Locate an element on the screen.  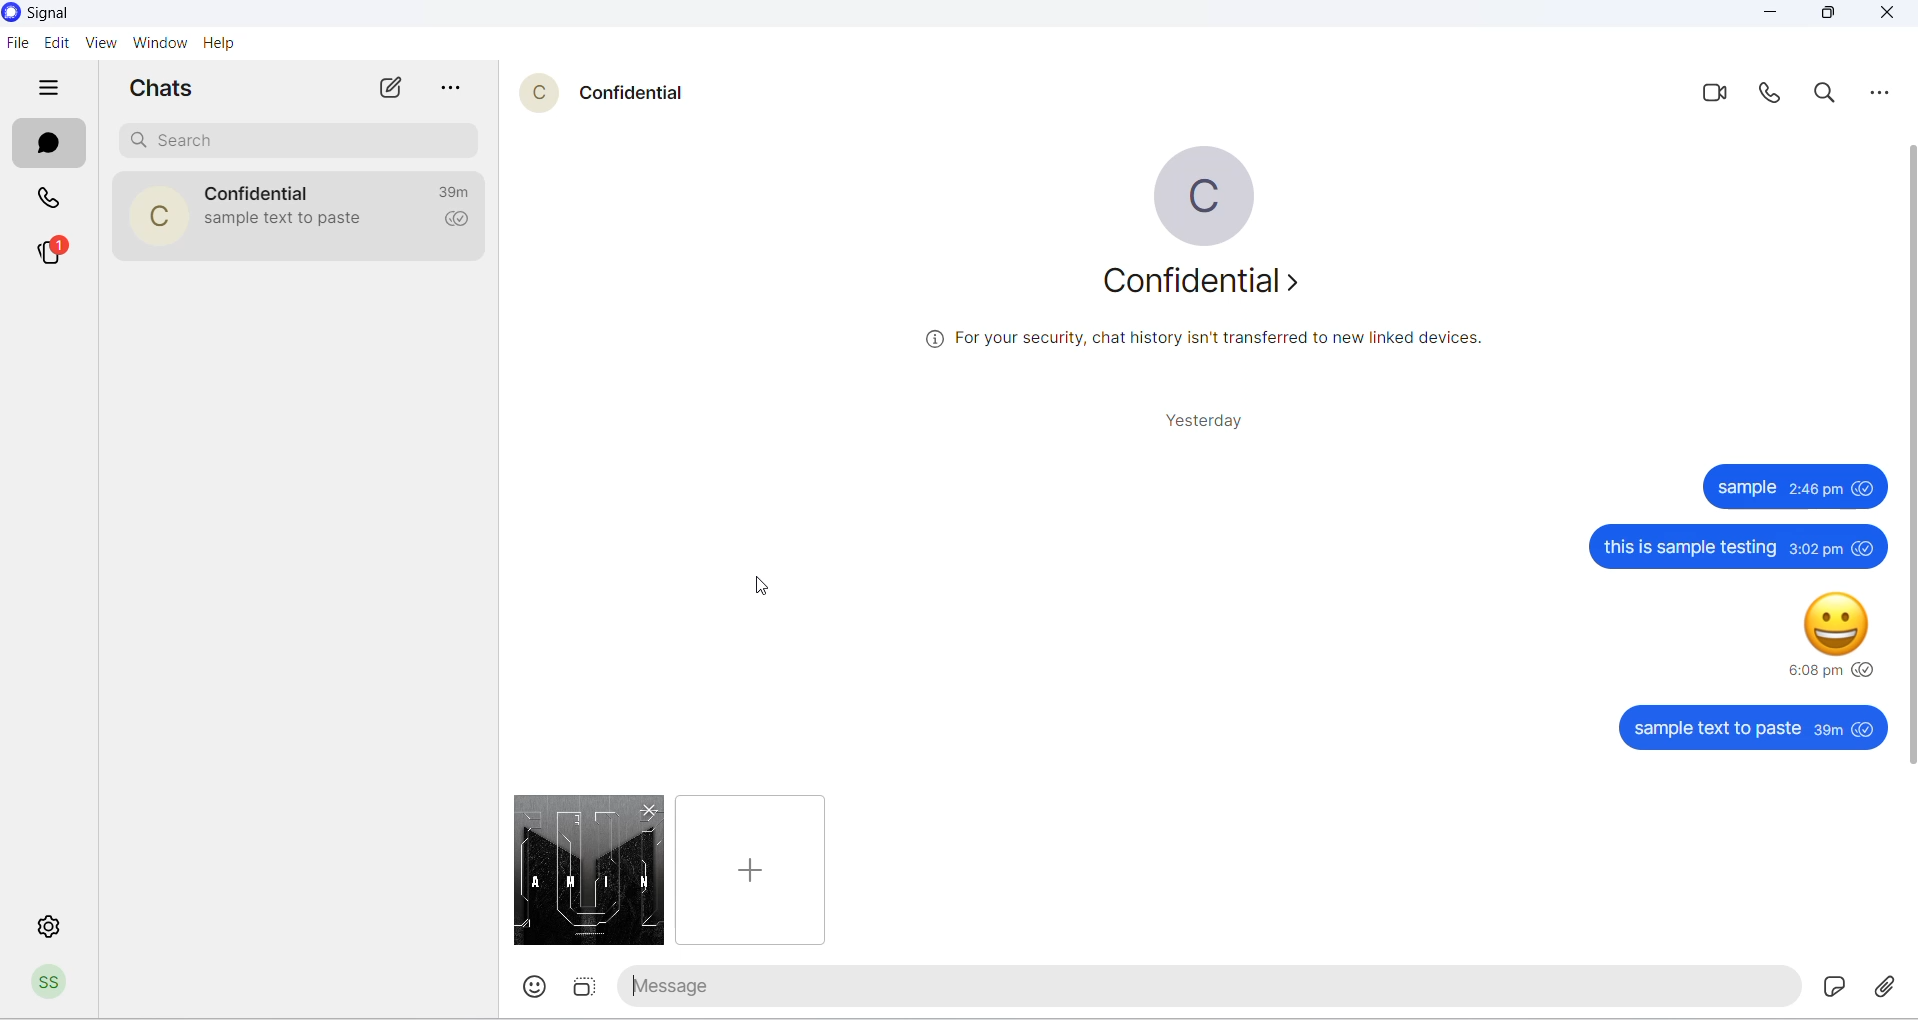
hide is located at coordinates (47, 89).